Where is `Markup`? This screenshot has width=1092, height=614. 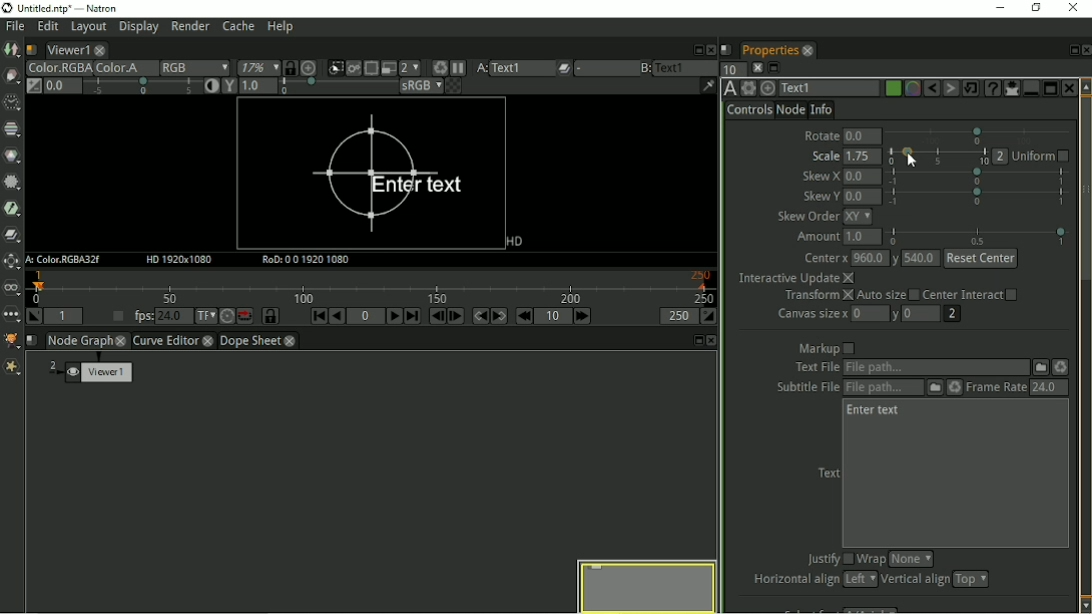 Markup is located at coordinates (827, 348).